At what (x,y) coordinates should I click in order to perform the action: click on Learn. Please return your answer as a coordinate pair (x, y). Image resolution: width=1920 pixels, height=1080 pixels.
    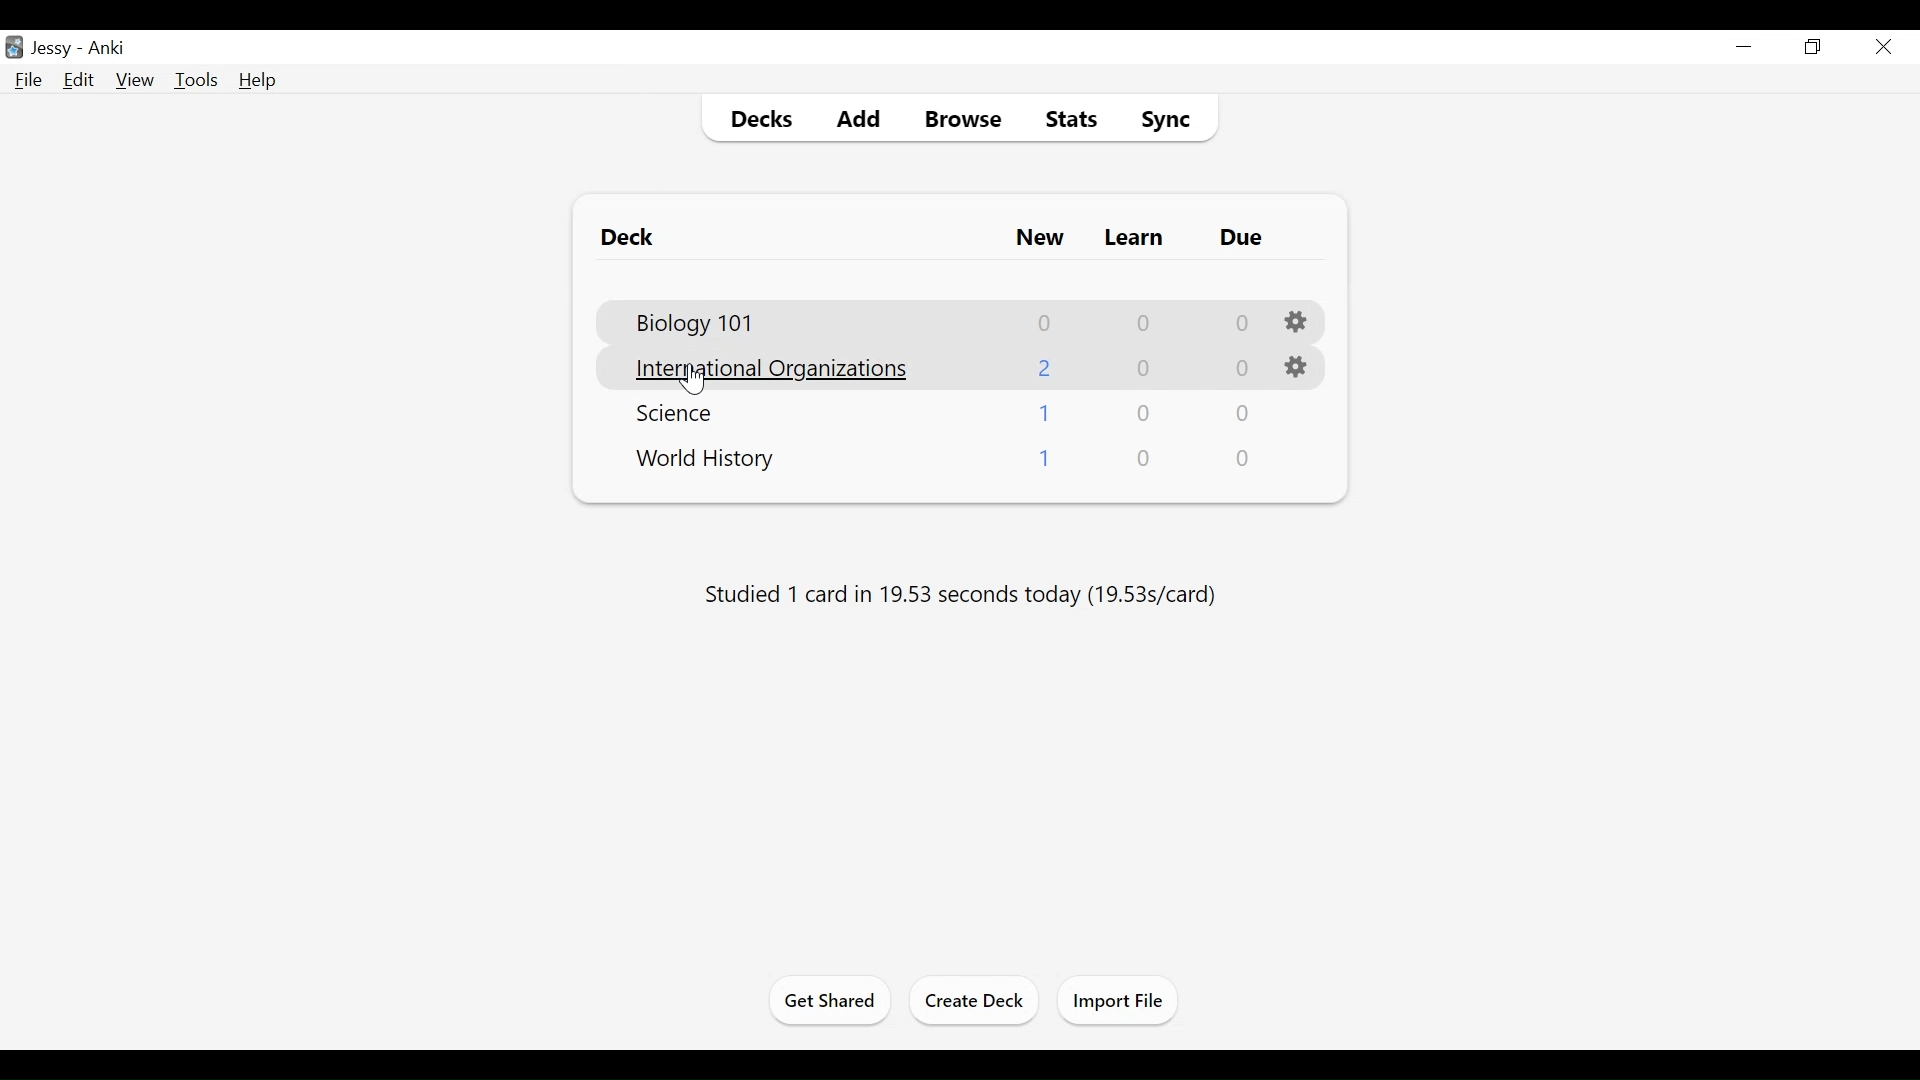
    Looking at the image, I should click on (1135, 237).